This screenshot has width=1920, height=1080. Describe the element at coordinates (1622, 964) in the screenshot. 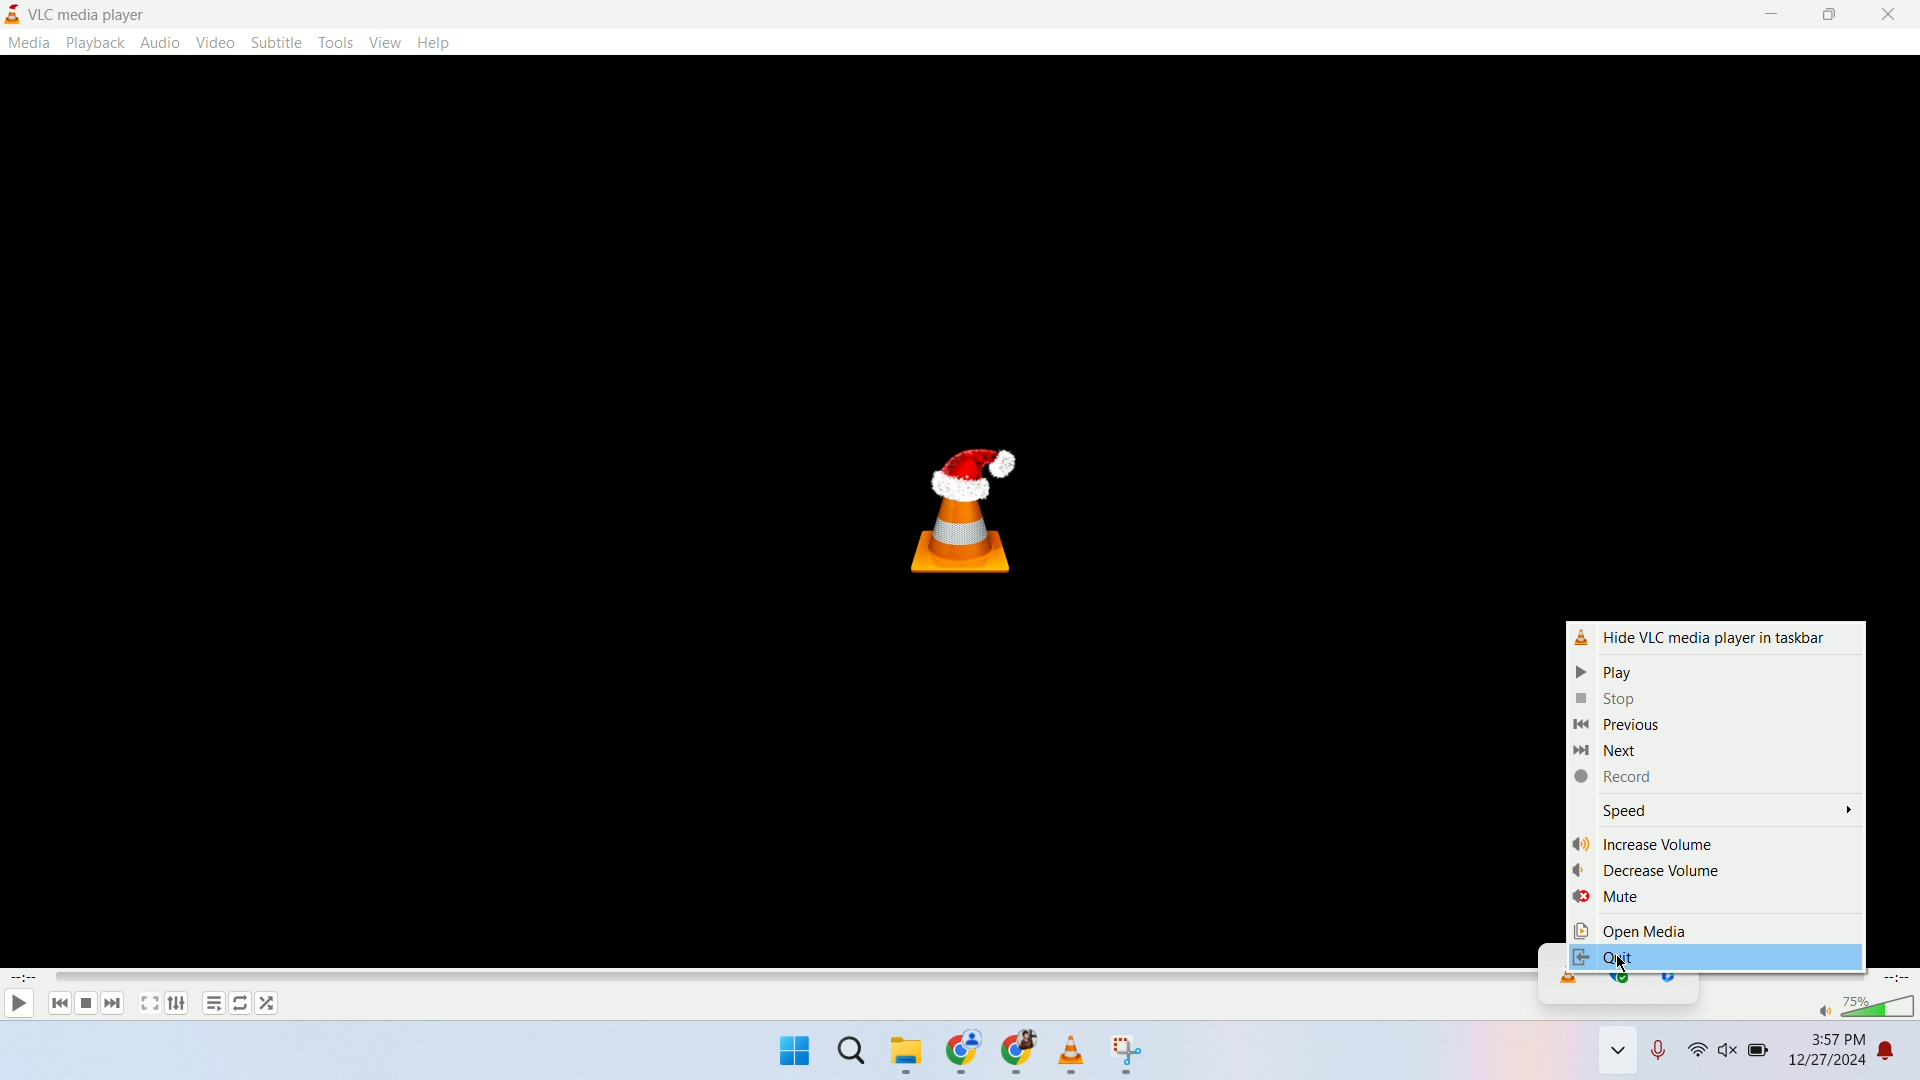

I see `mouse cursor` at that location.